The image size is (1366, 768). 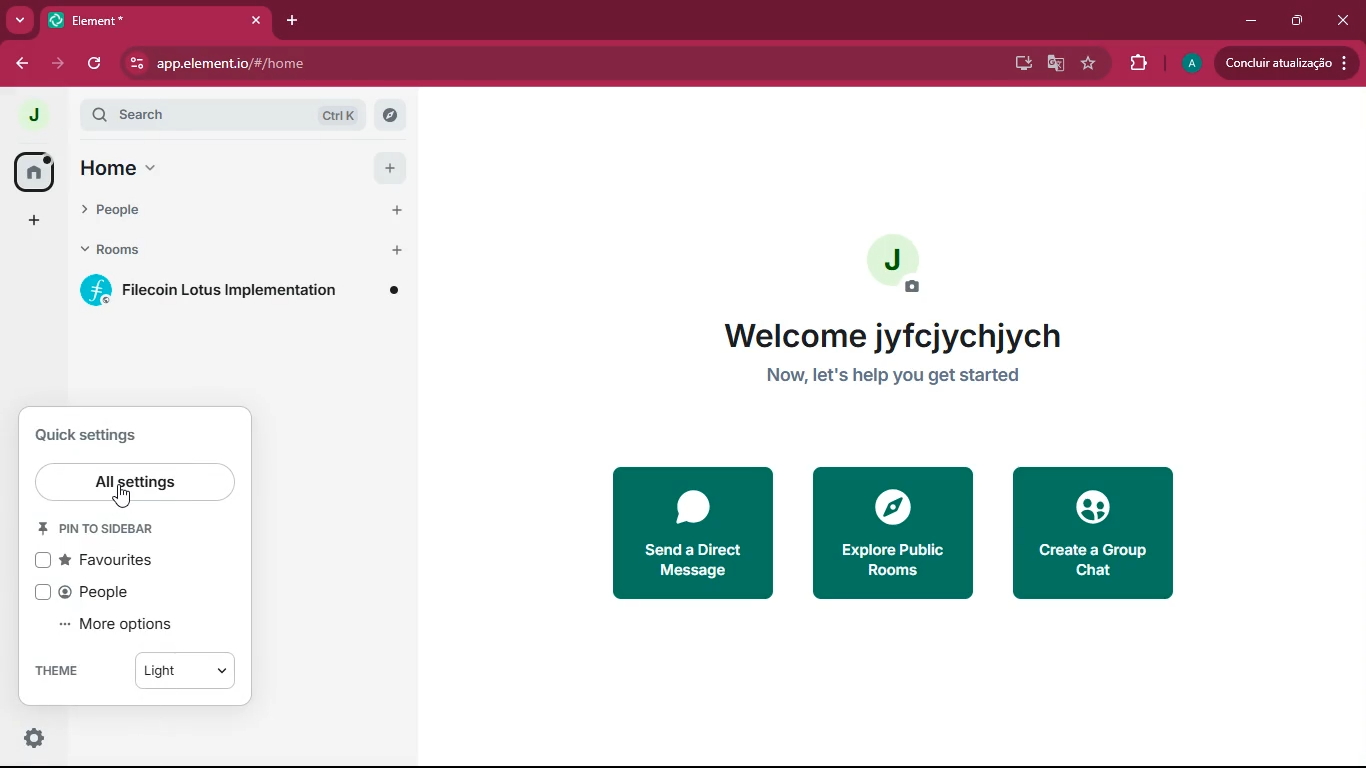 What do you see at coordinates (101, 528) in the screenshot?
I see `pin` at bounding box center [101, 528].